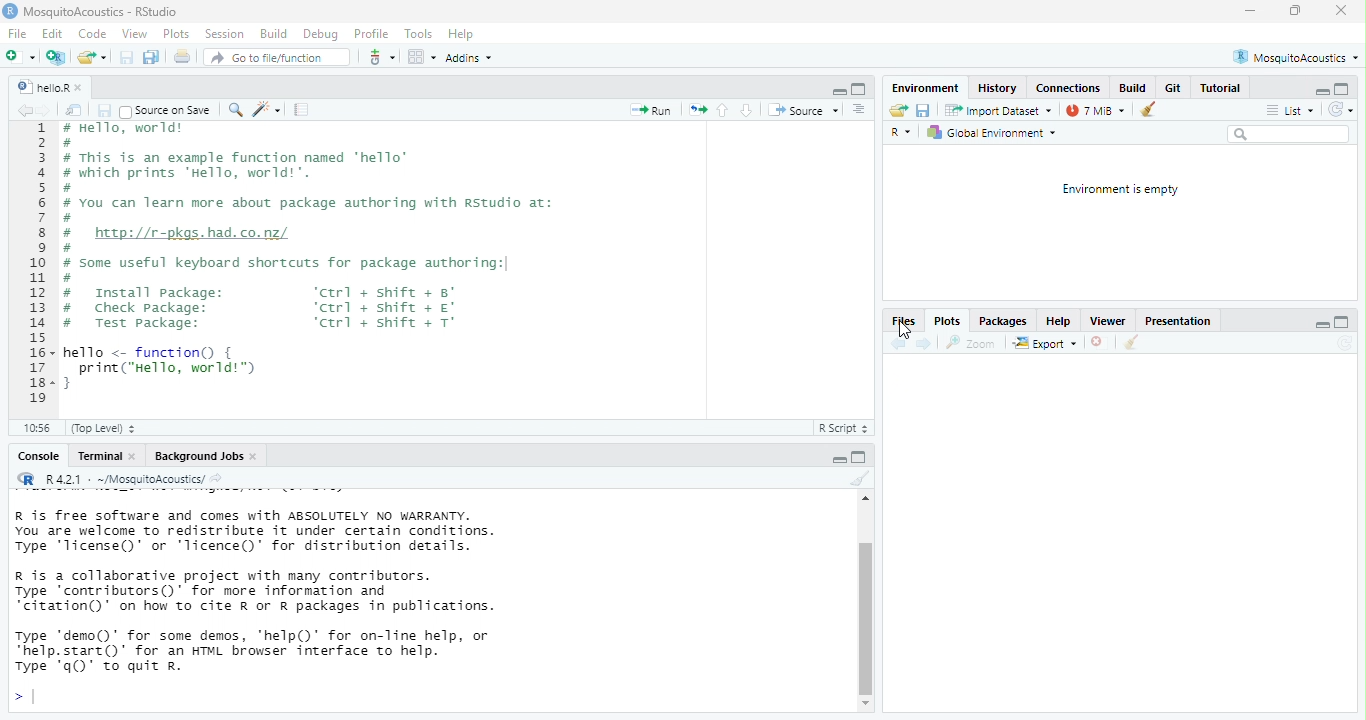 Image resolution: width=1366 pixels, height=720 pixels. Describe the element at coordinates (900, 112) in the screenshot. I see `open an existing file` at that location.